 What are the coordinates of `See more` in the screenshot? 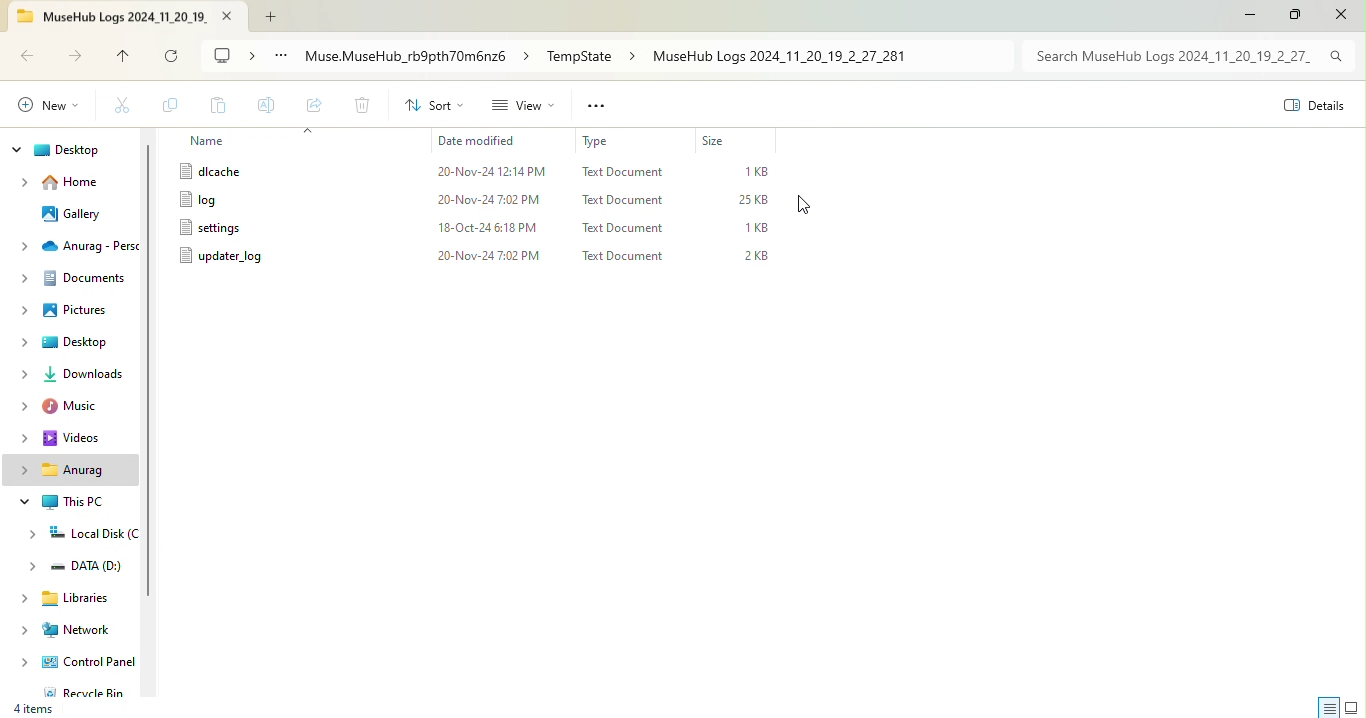 It's located at (597, 108).